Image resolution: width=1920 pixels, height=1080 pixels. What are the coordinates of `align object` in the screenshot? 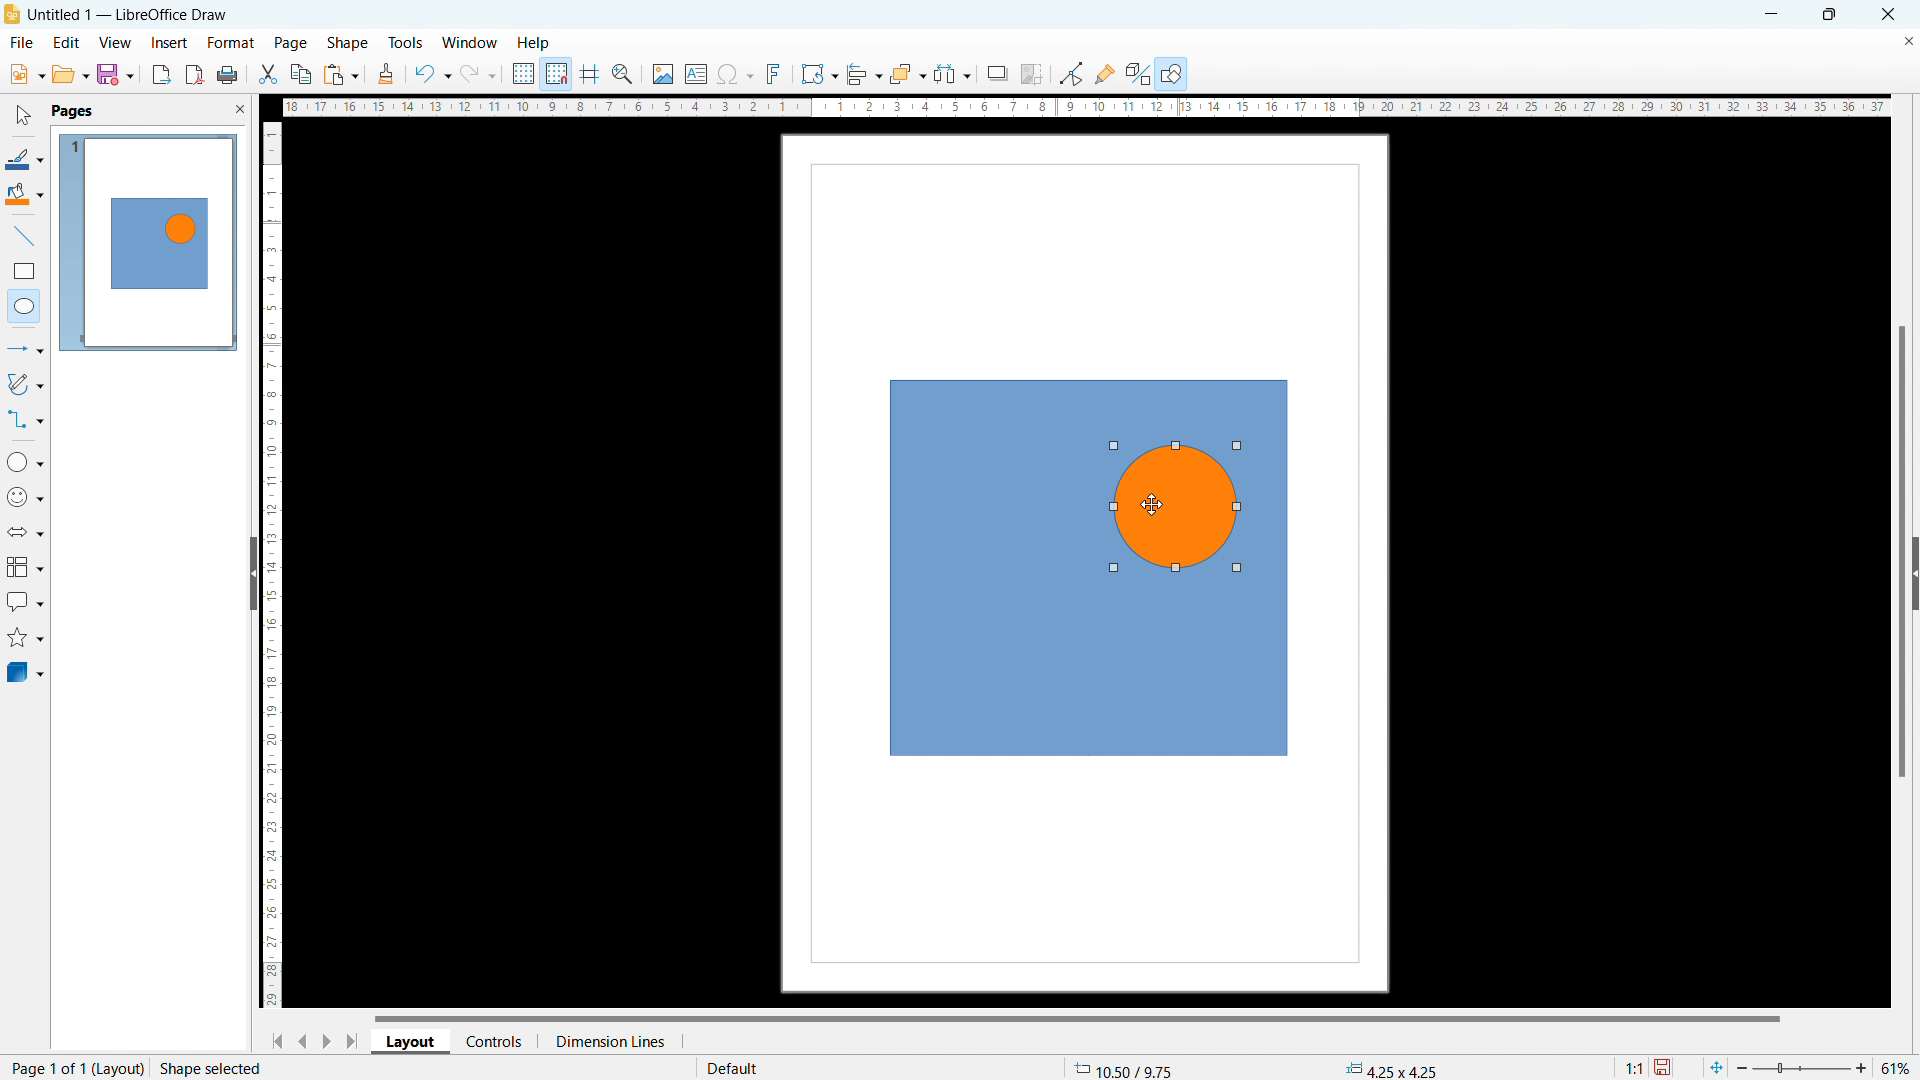 It's located at (863, 74).